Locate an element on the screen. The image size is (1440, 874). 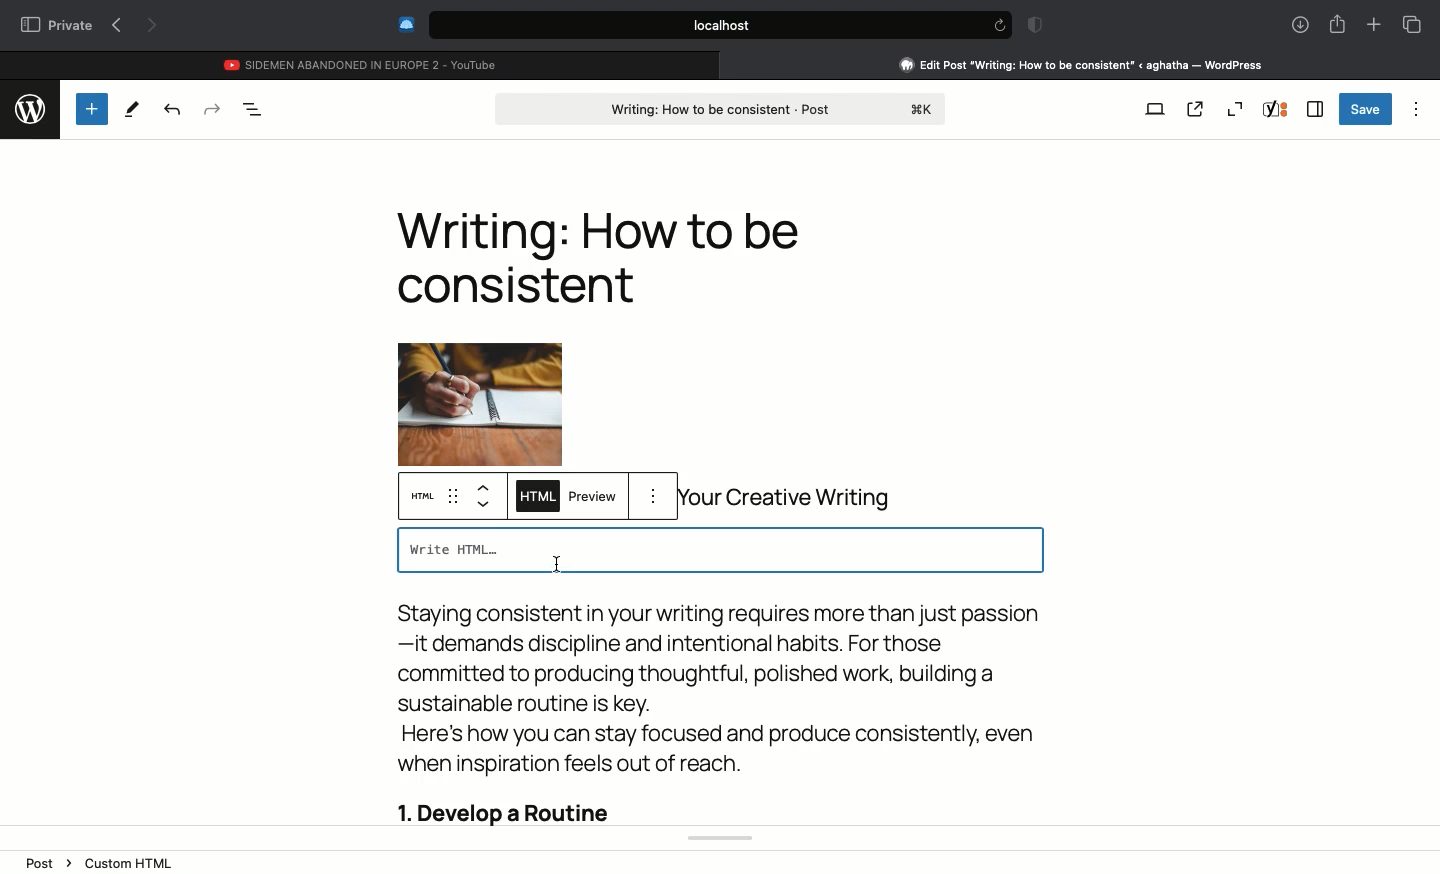
more options is located at coordinates (657, 497).